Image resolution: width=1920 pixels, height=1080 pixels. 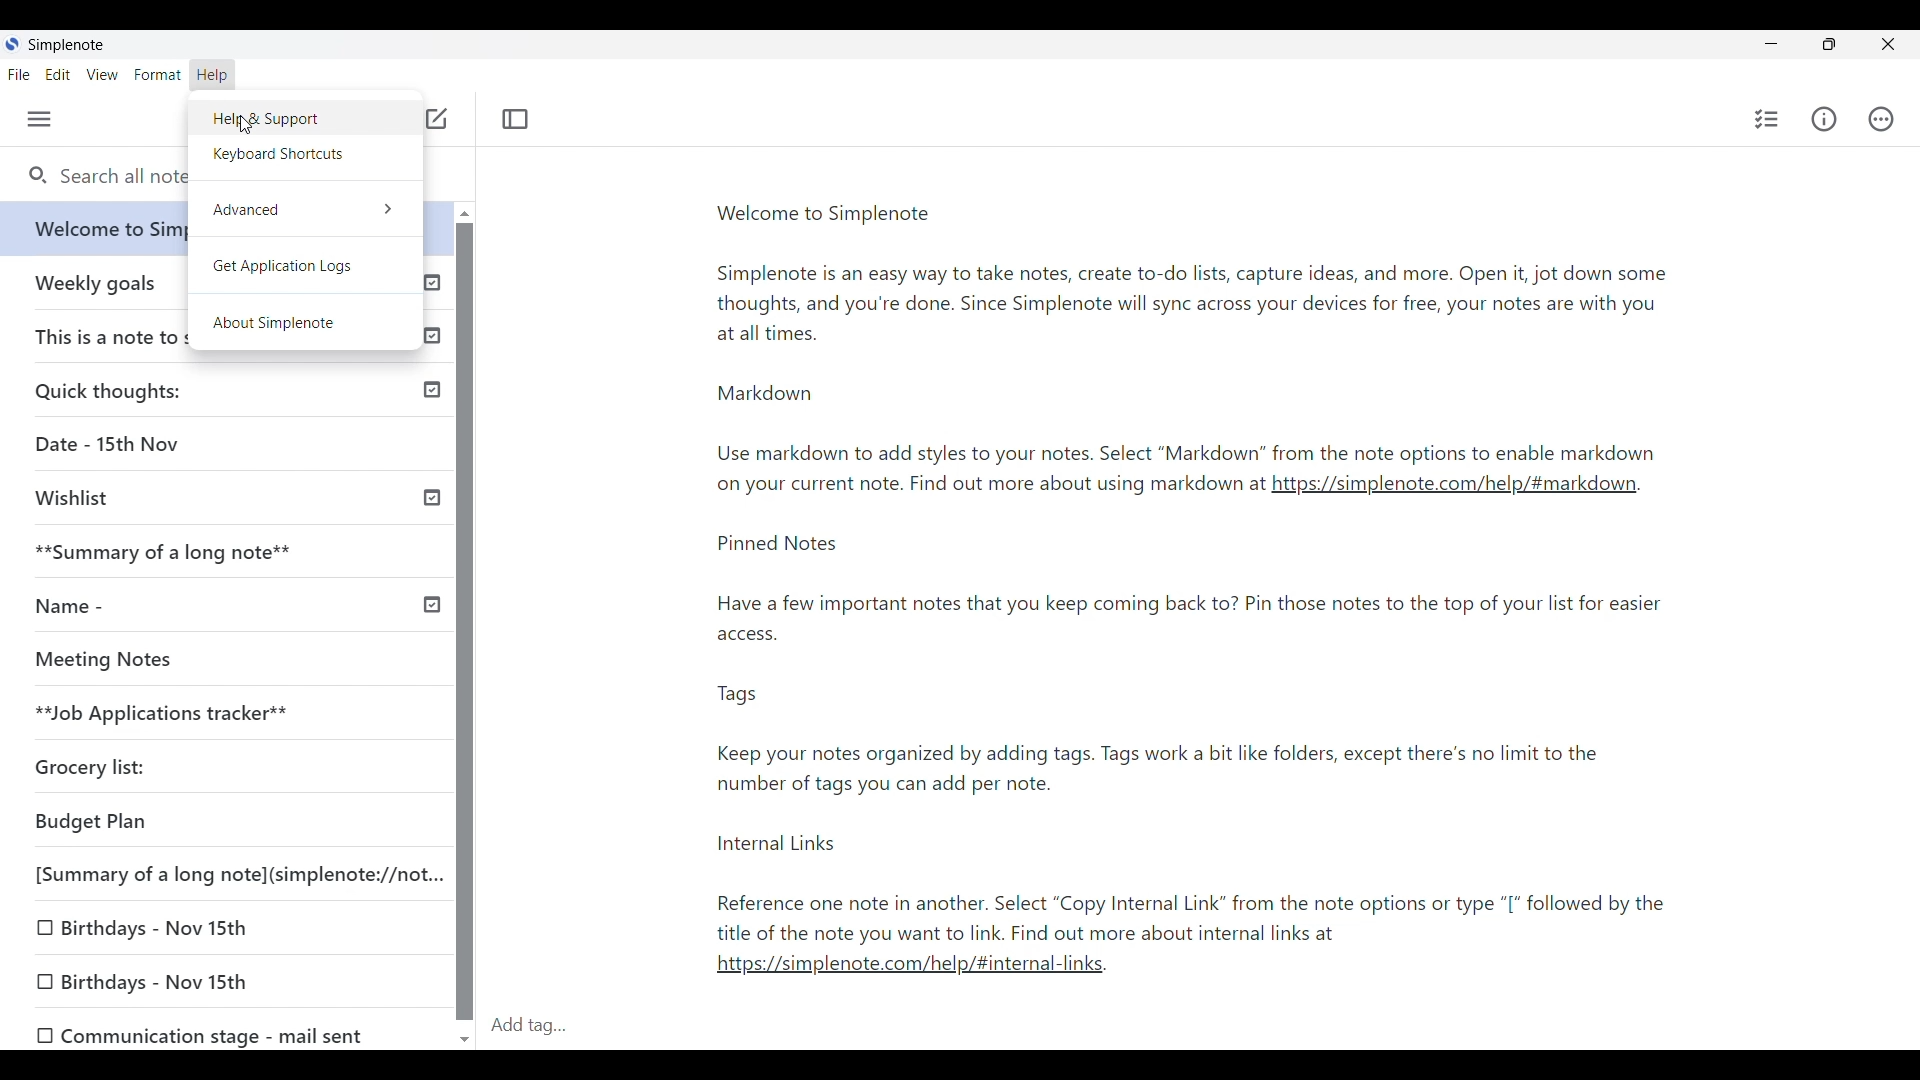 What do you see at coordinates (1767, 119) in the screenshot?
I see `Insert checklist` at bounding box center [1767, 119].